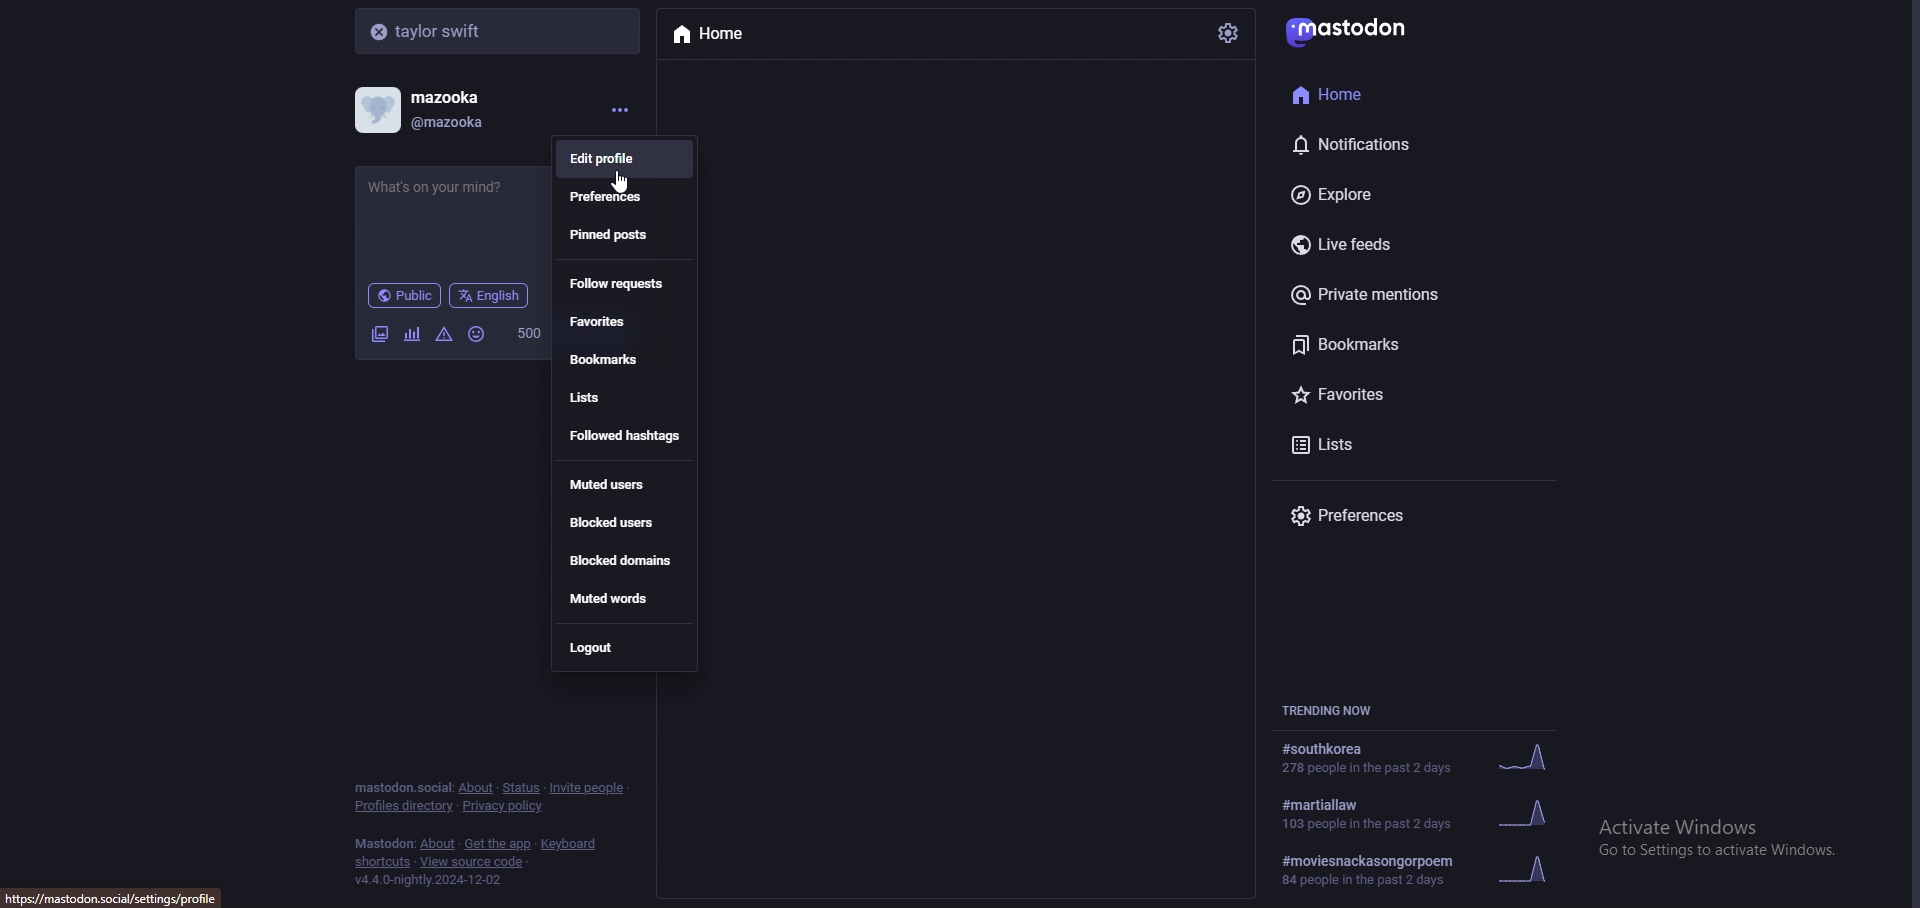 Image resolution: width=1920 pixels, height=908 pixels. Describe the element at coordinates (414, 334) in the screenshot. I see `polls` at that location.